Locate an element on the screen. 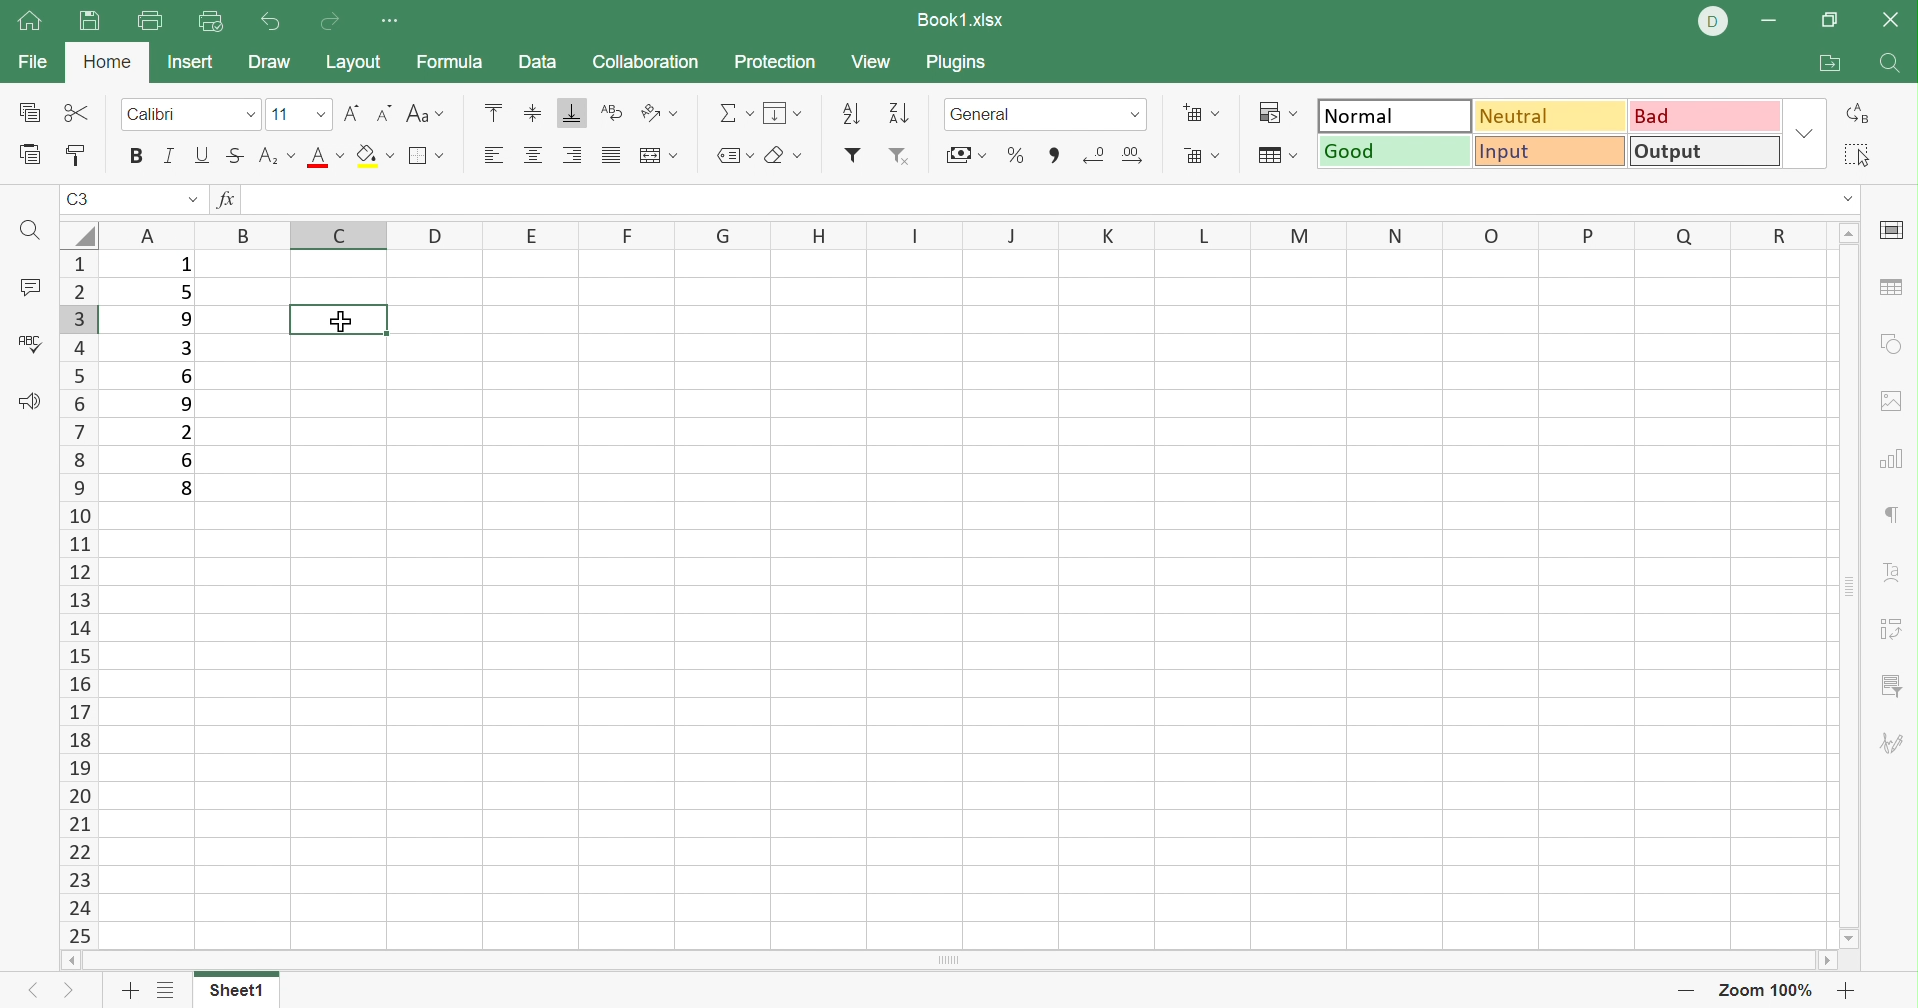 The width and height of the screenshot is (1918, 1008). Borders is located at coordinates (426, 156).